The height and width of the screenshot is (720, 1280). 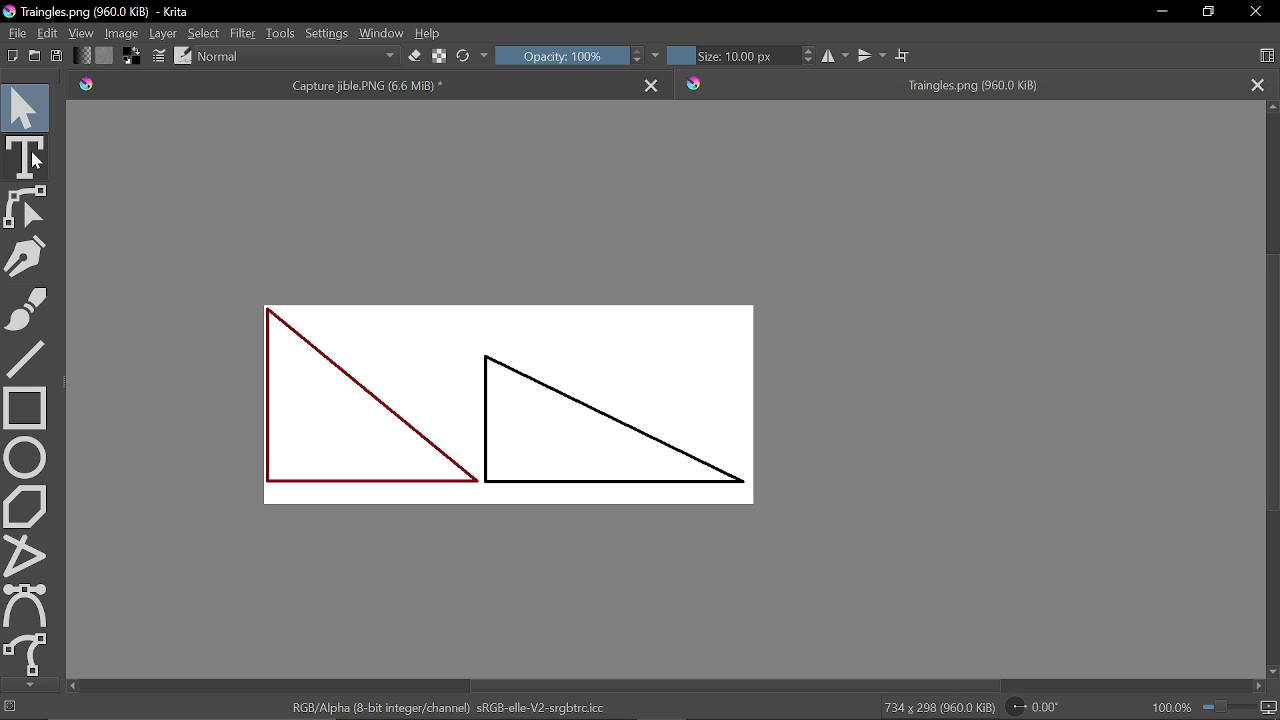 What do you see at coordinates (10, 57) in the screenshot?
I see `New document ` at bounding box center [10, 57].